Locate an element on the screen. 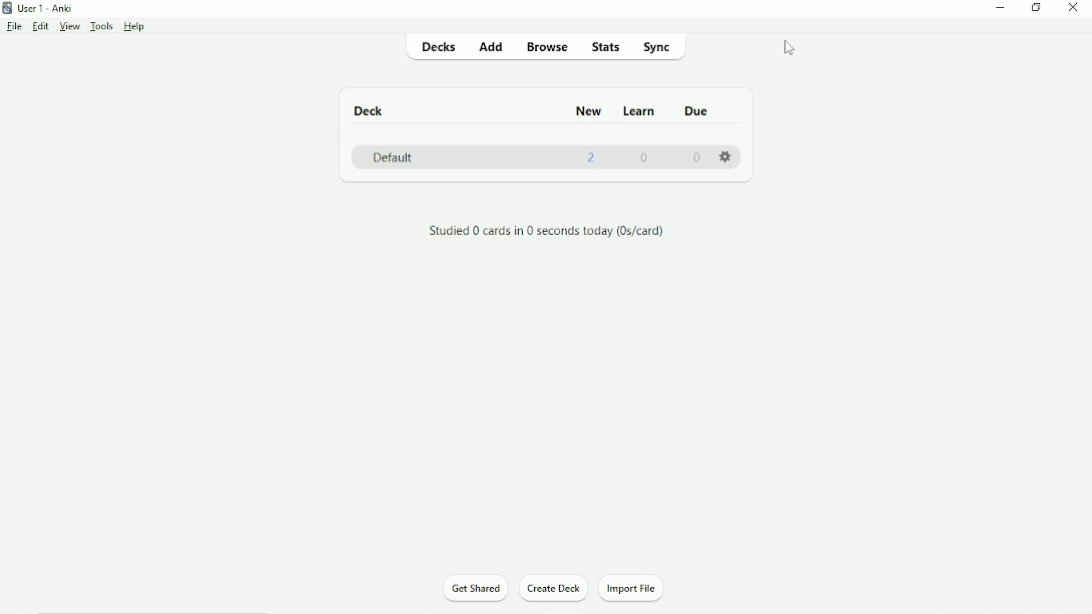  User 1 - Anki is located at coordinates (45, 8).